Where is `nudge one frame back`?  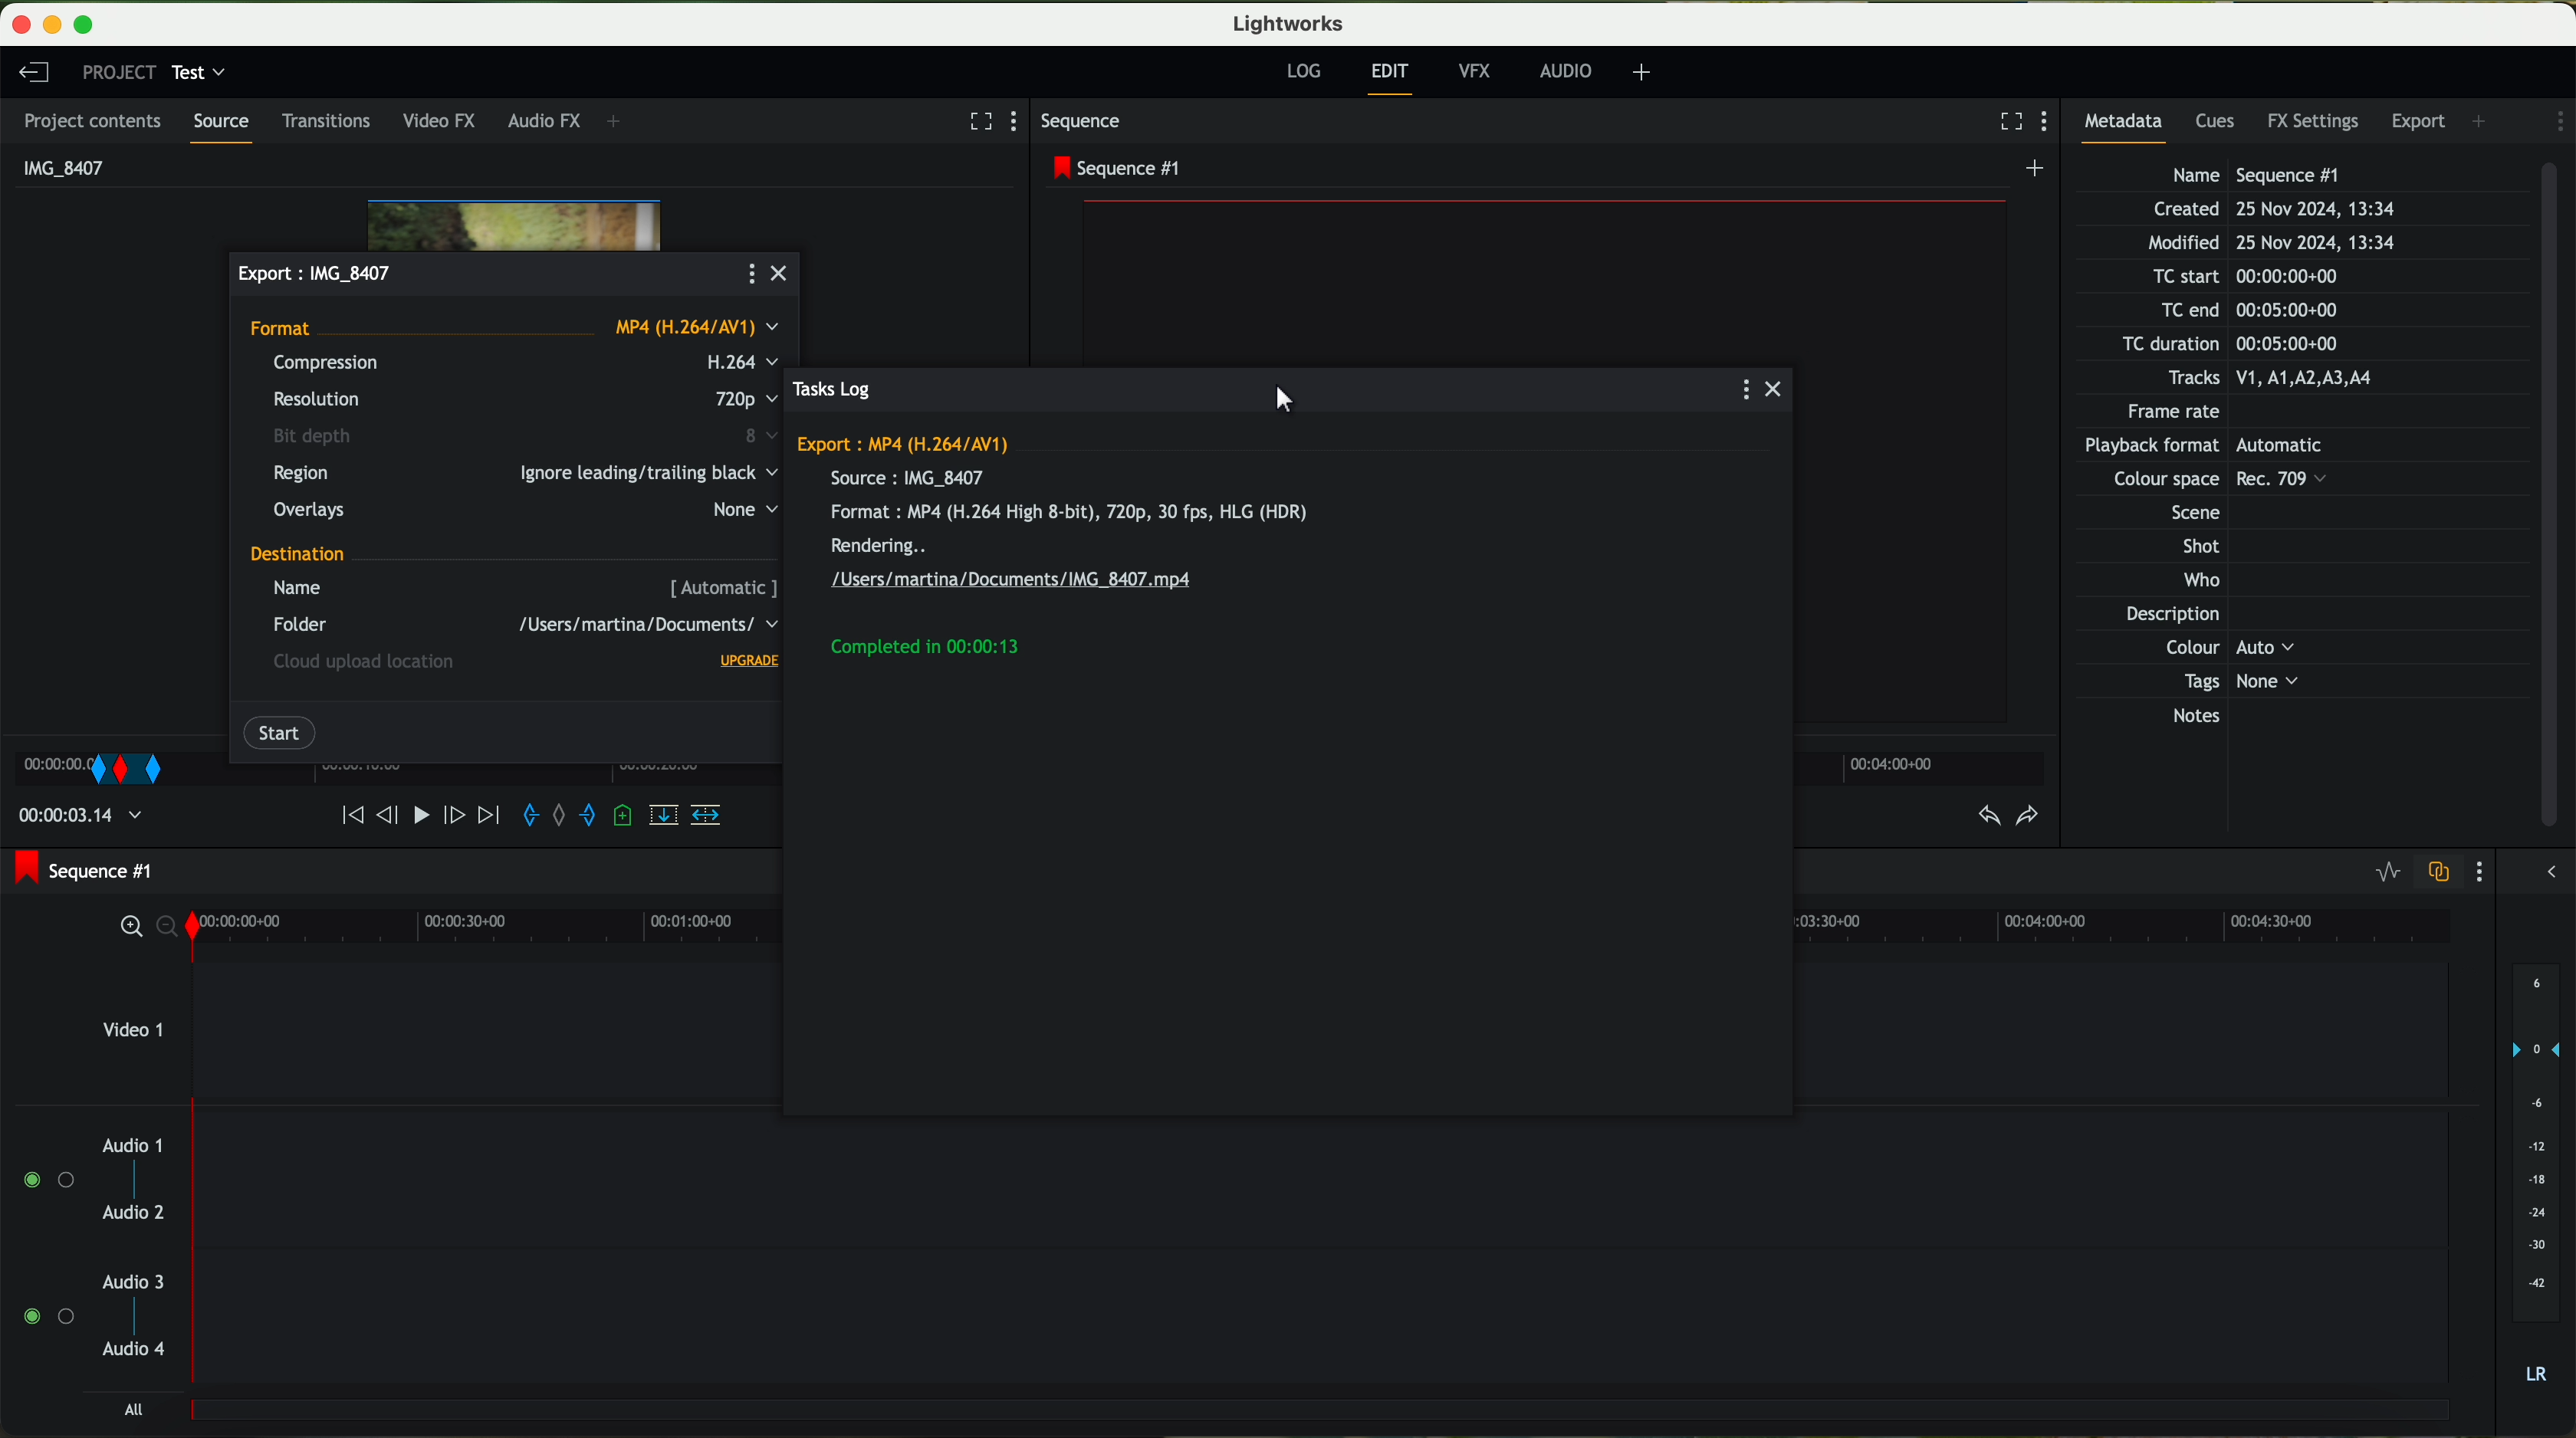 nudge one frame back is located at coordinates (391, 813).